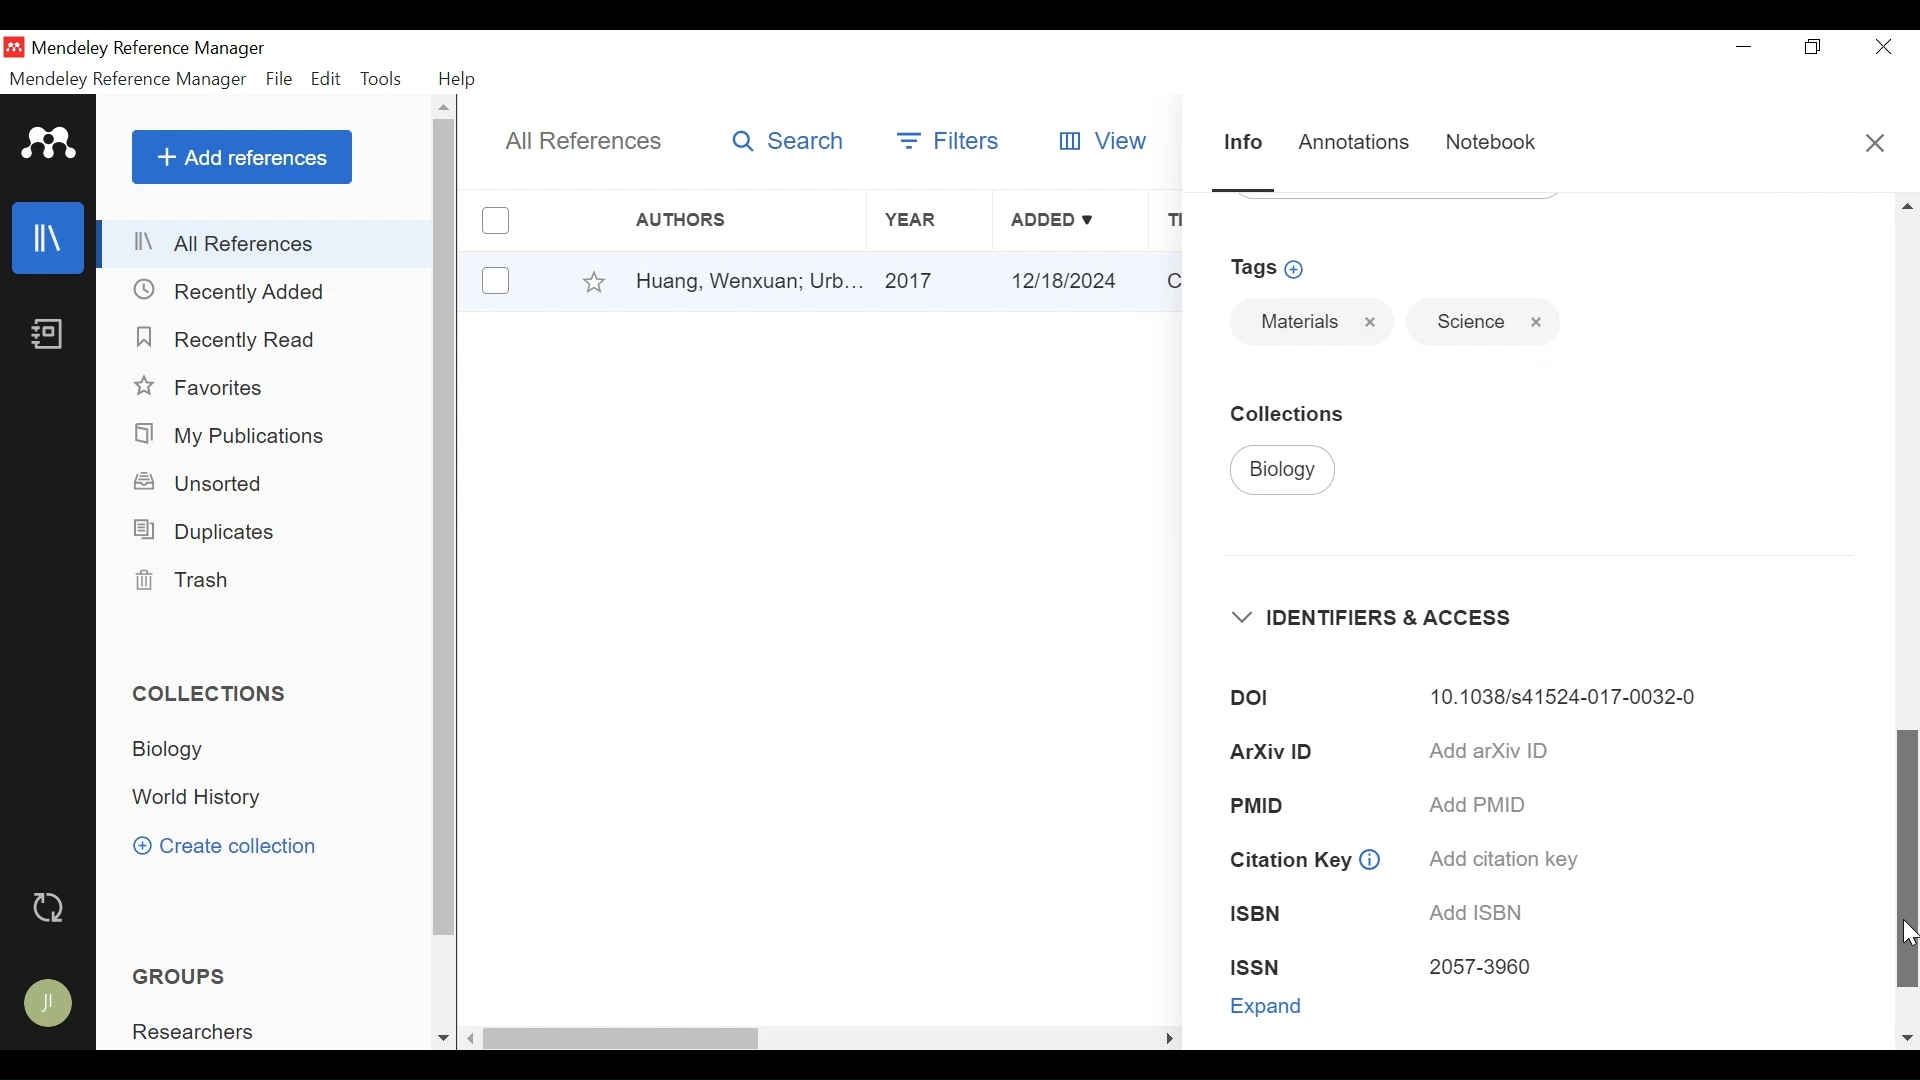 This screenshot has height=1080, width=1920. What do you see at coordinates (1387, 617) in the screenshot?
I see `Identifiers & Access` at bounding box center [1387, 617].